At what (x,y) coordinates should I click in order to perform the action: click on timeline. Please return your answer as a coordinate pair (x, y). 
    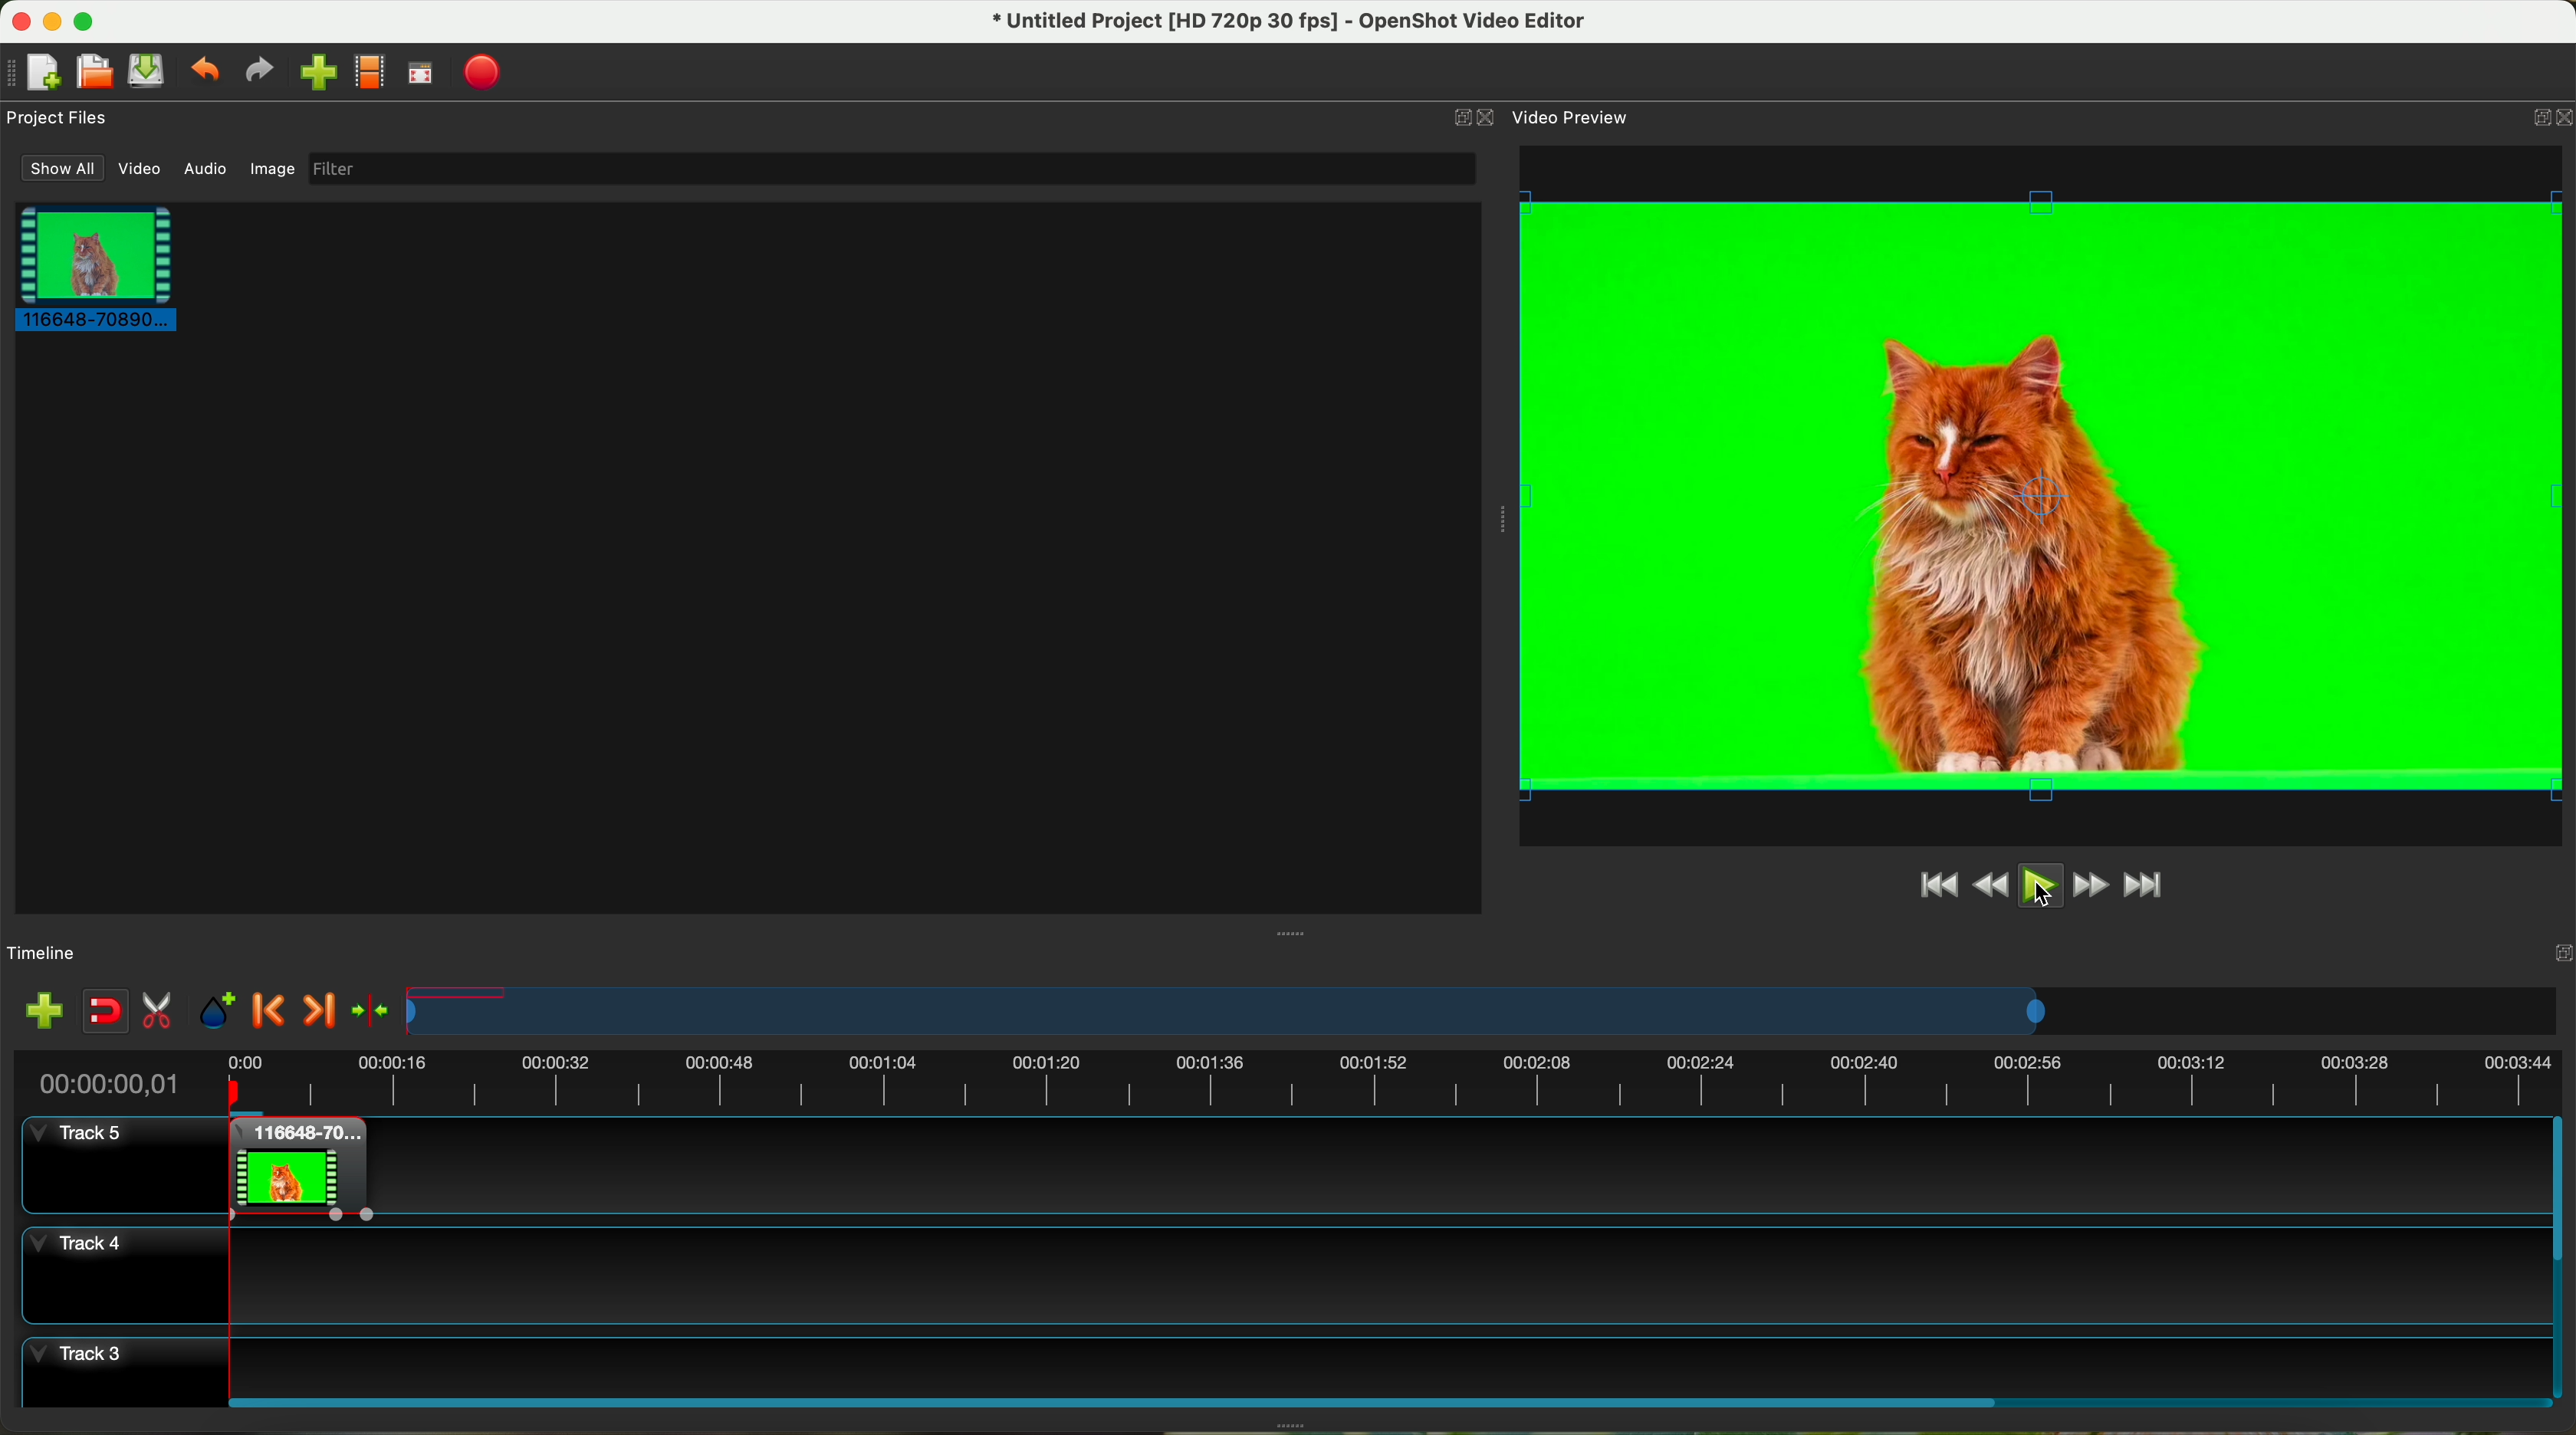
    Looking at the image, I should click on (1484, 1011).